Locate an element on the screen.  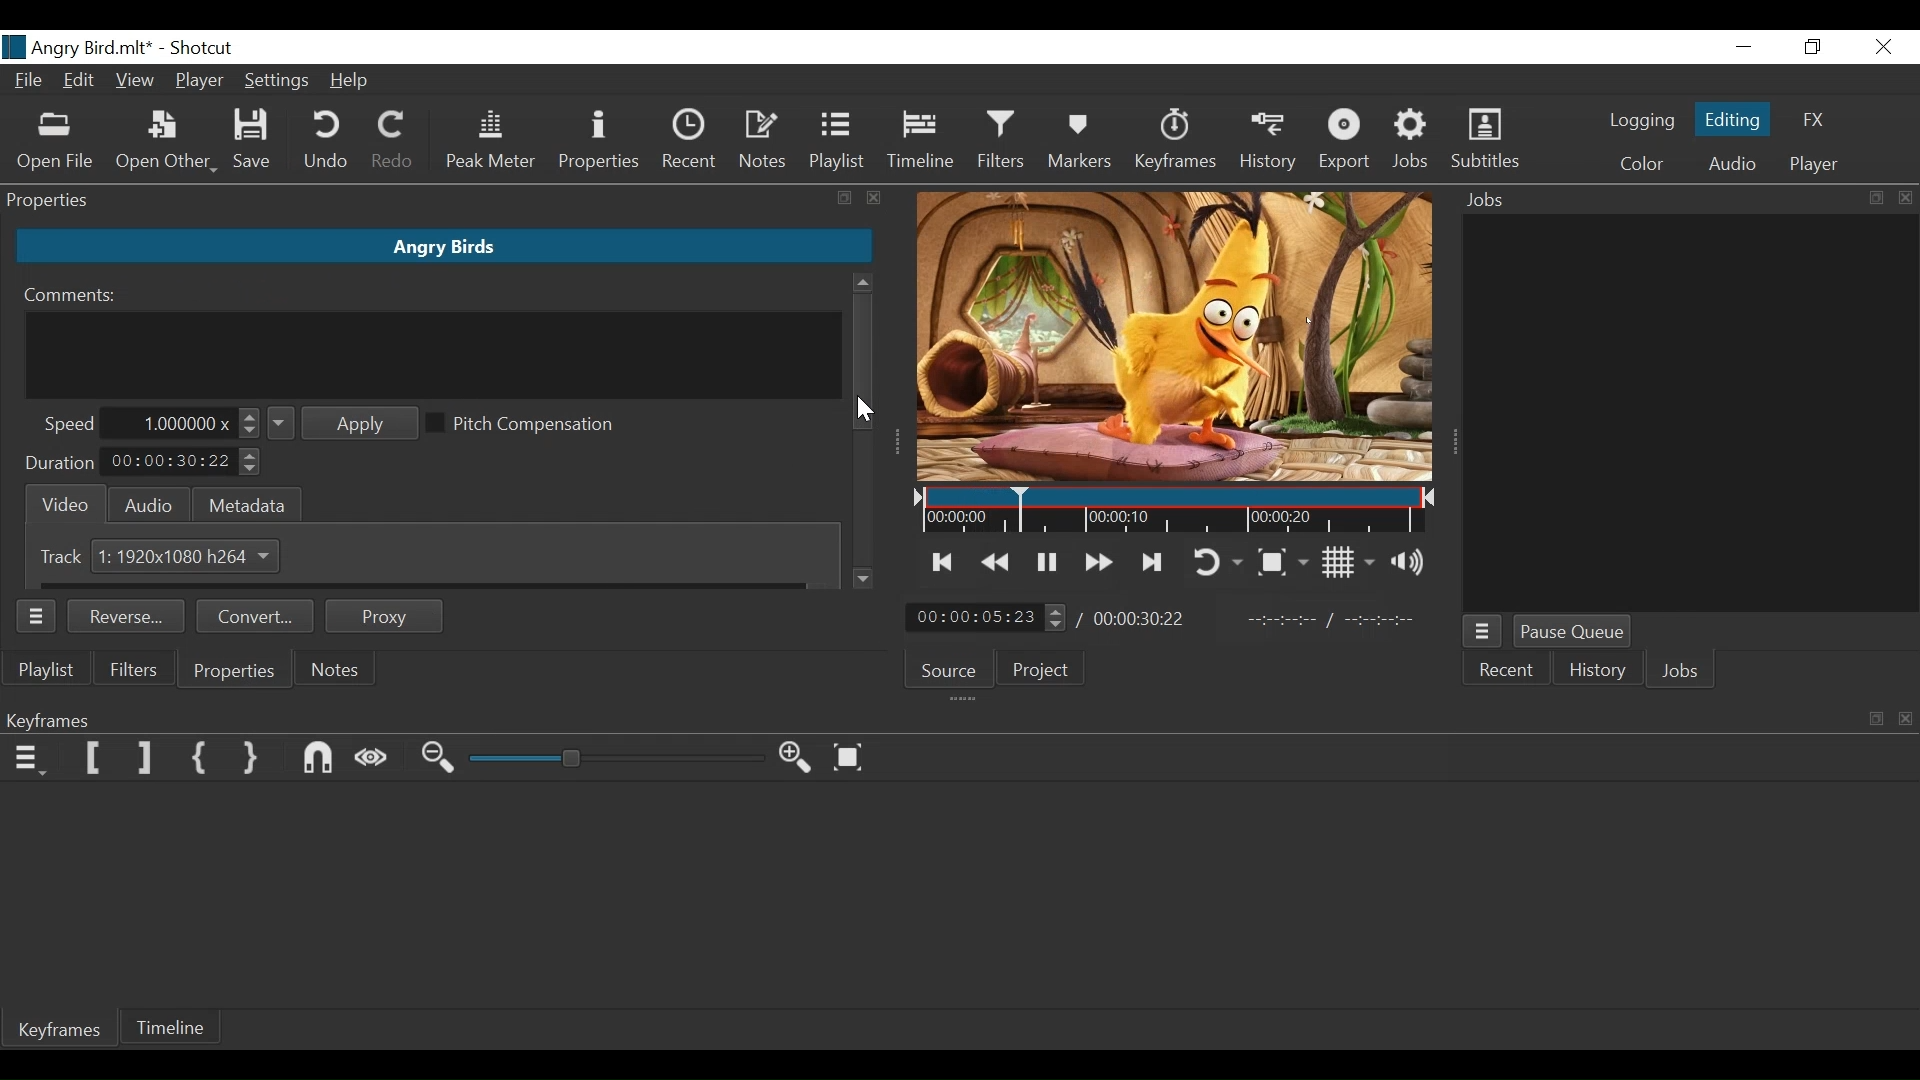
File is located at coordinates (28, 79).